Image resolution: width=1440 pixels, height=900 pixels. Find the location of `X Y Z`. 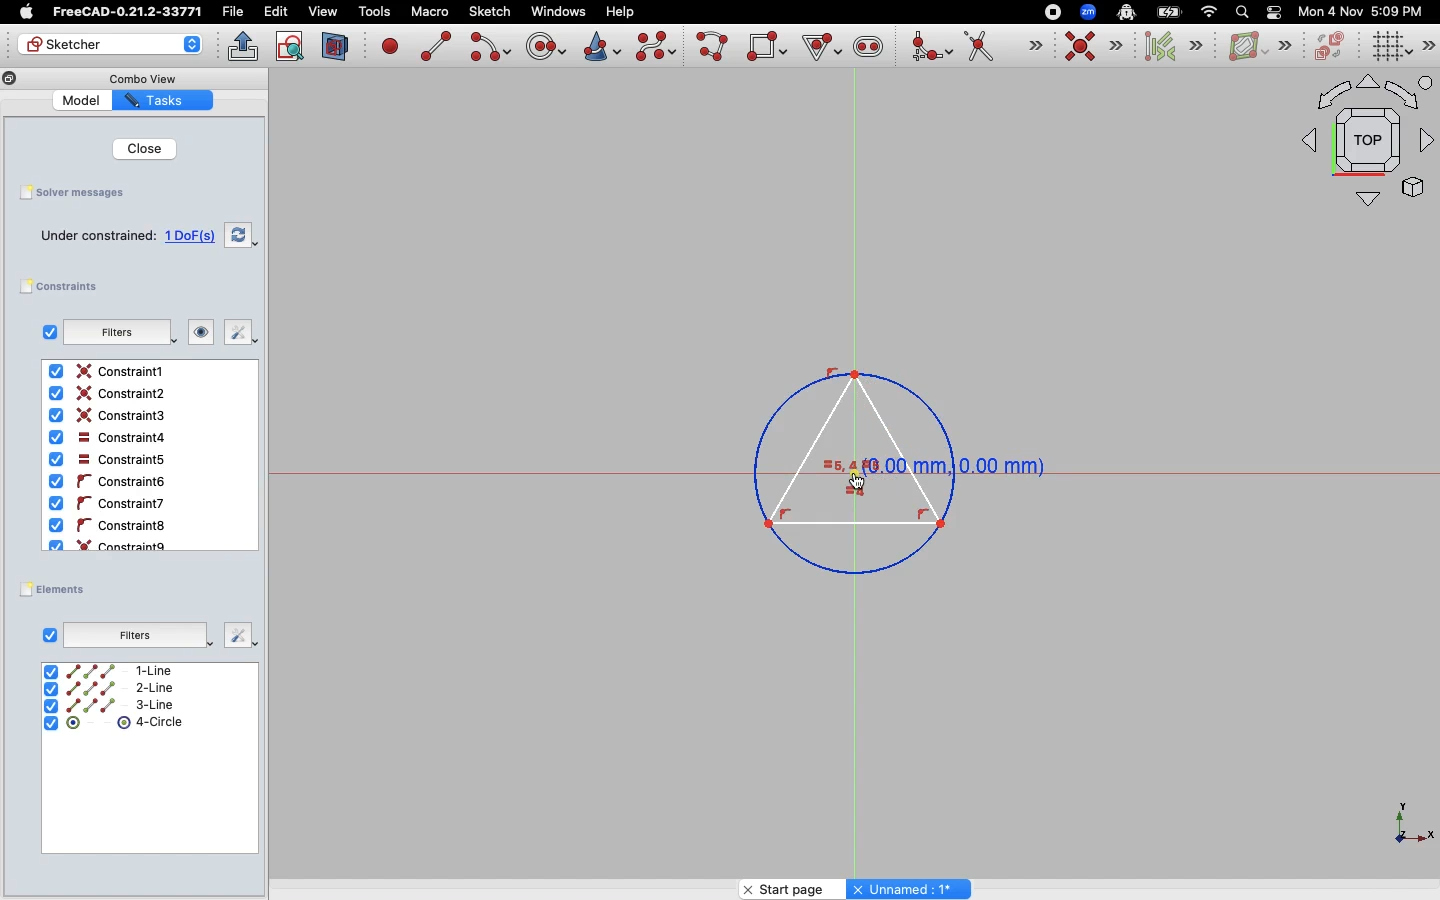

X Y Z is located at coordinates (1400, 824).